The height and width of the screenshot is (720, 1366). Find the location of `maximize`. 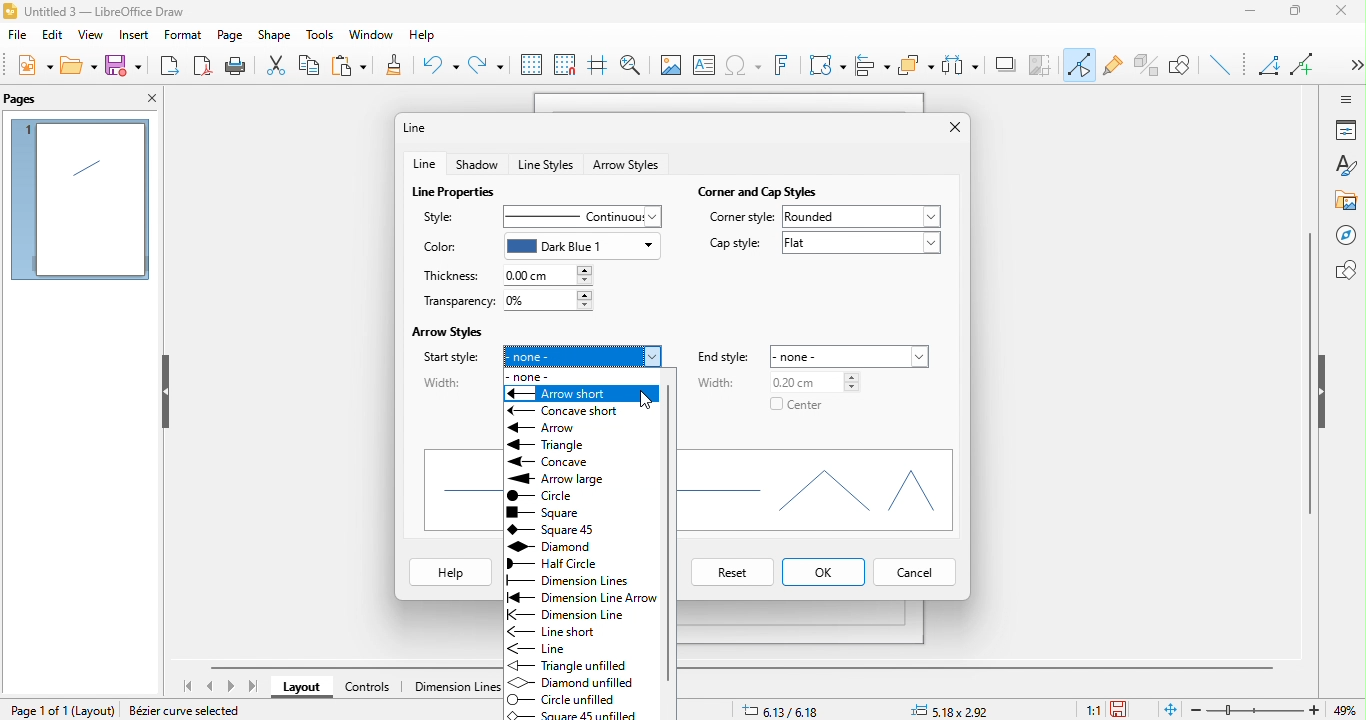

maximize is located at coordinates (1302, 14).